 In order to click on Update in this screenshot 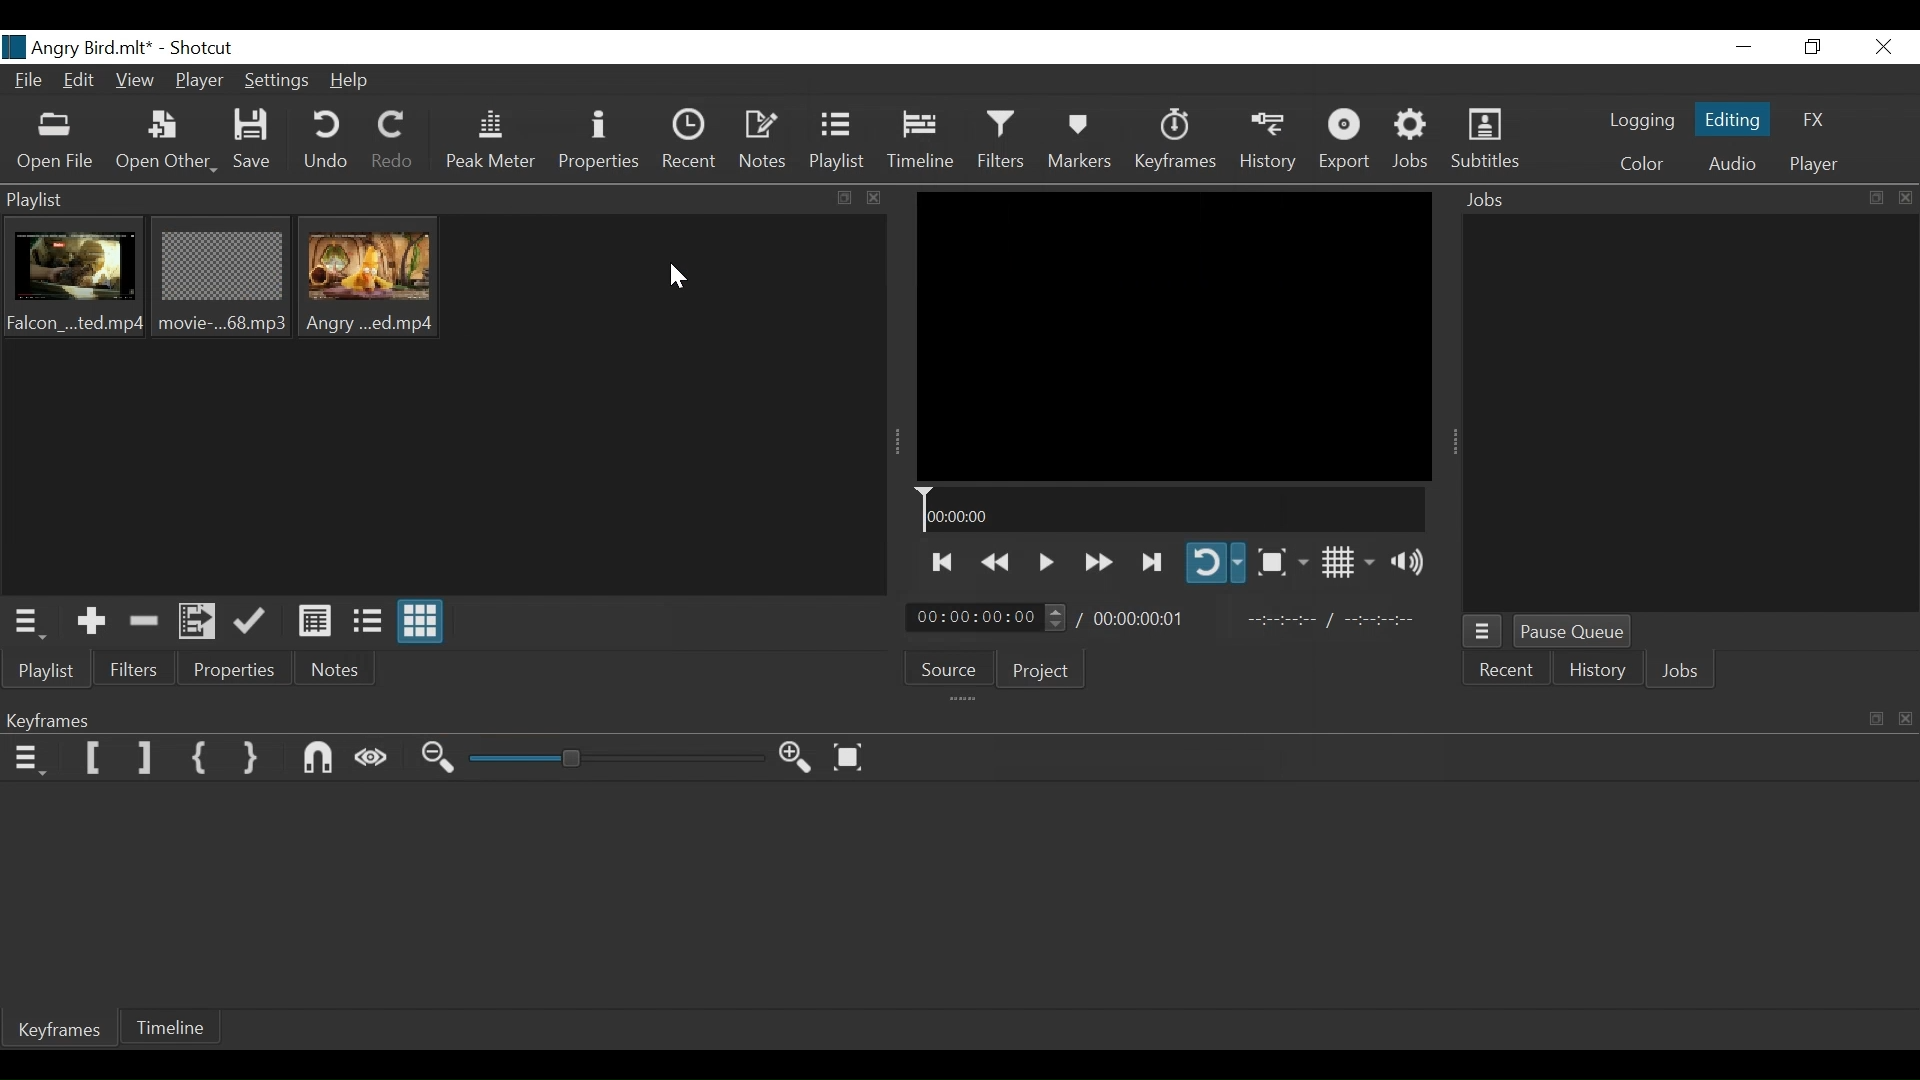, I will do `click(253, 626)`.